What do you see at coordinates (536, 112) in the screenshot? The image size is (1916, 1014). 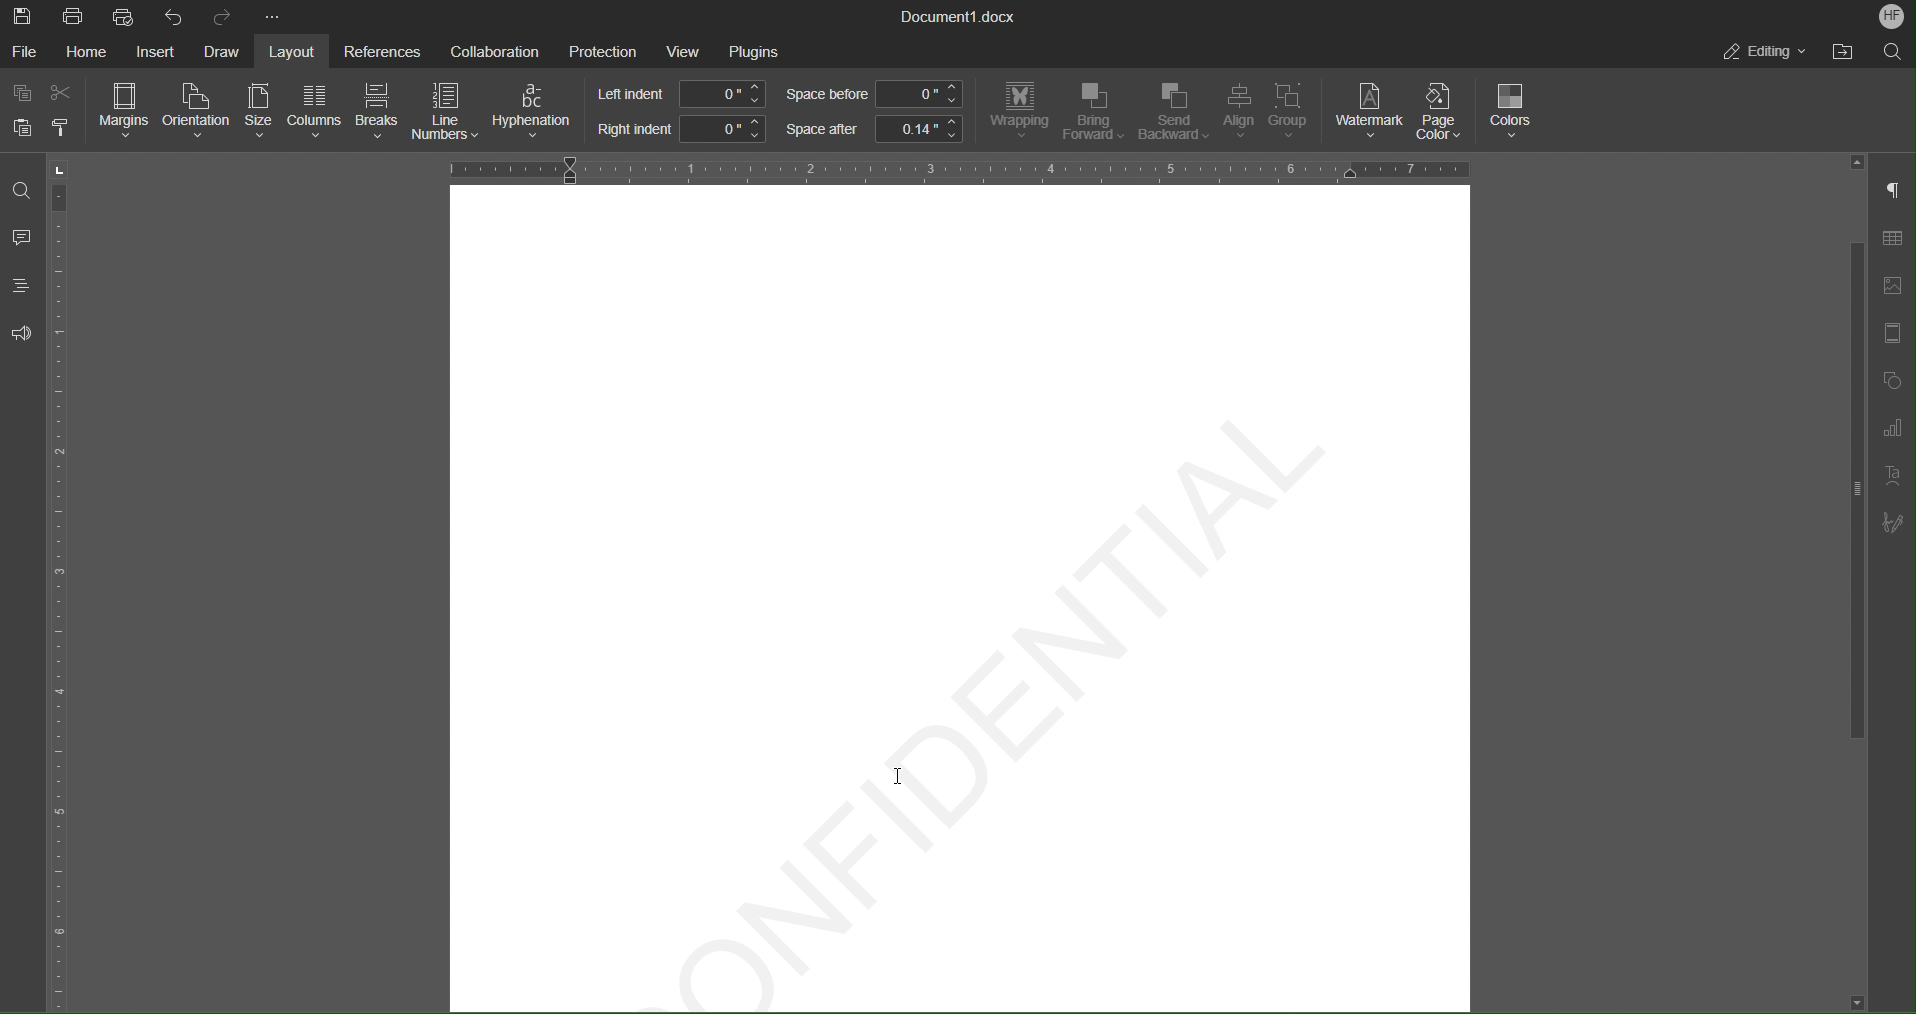 I see `Hyphenation` at bounding box center [536, 112].